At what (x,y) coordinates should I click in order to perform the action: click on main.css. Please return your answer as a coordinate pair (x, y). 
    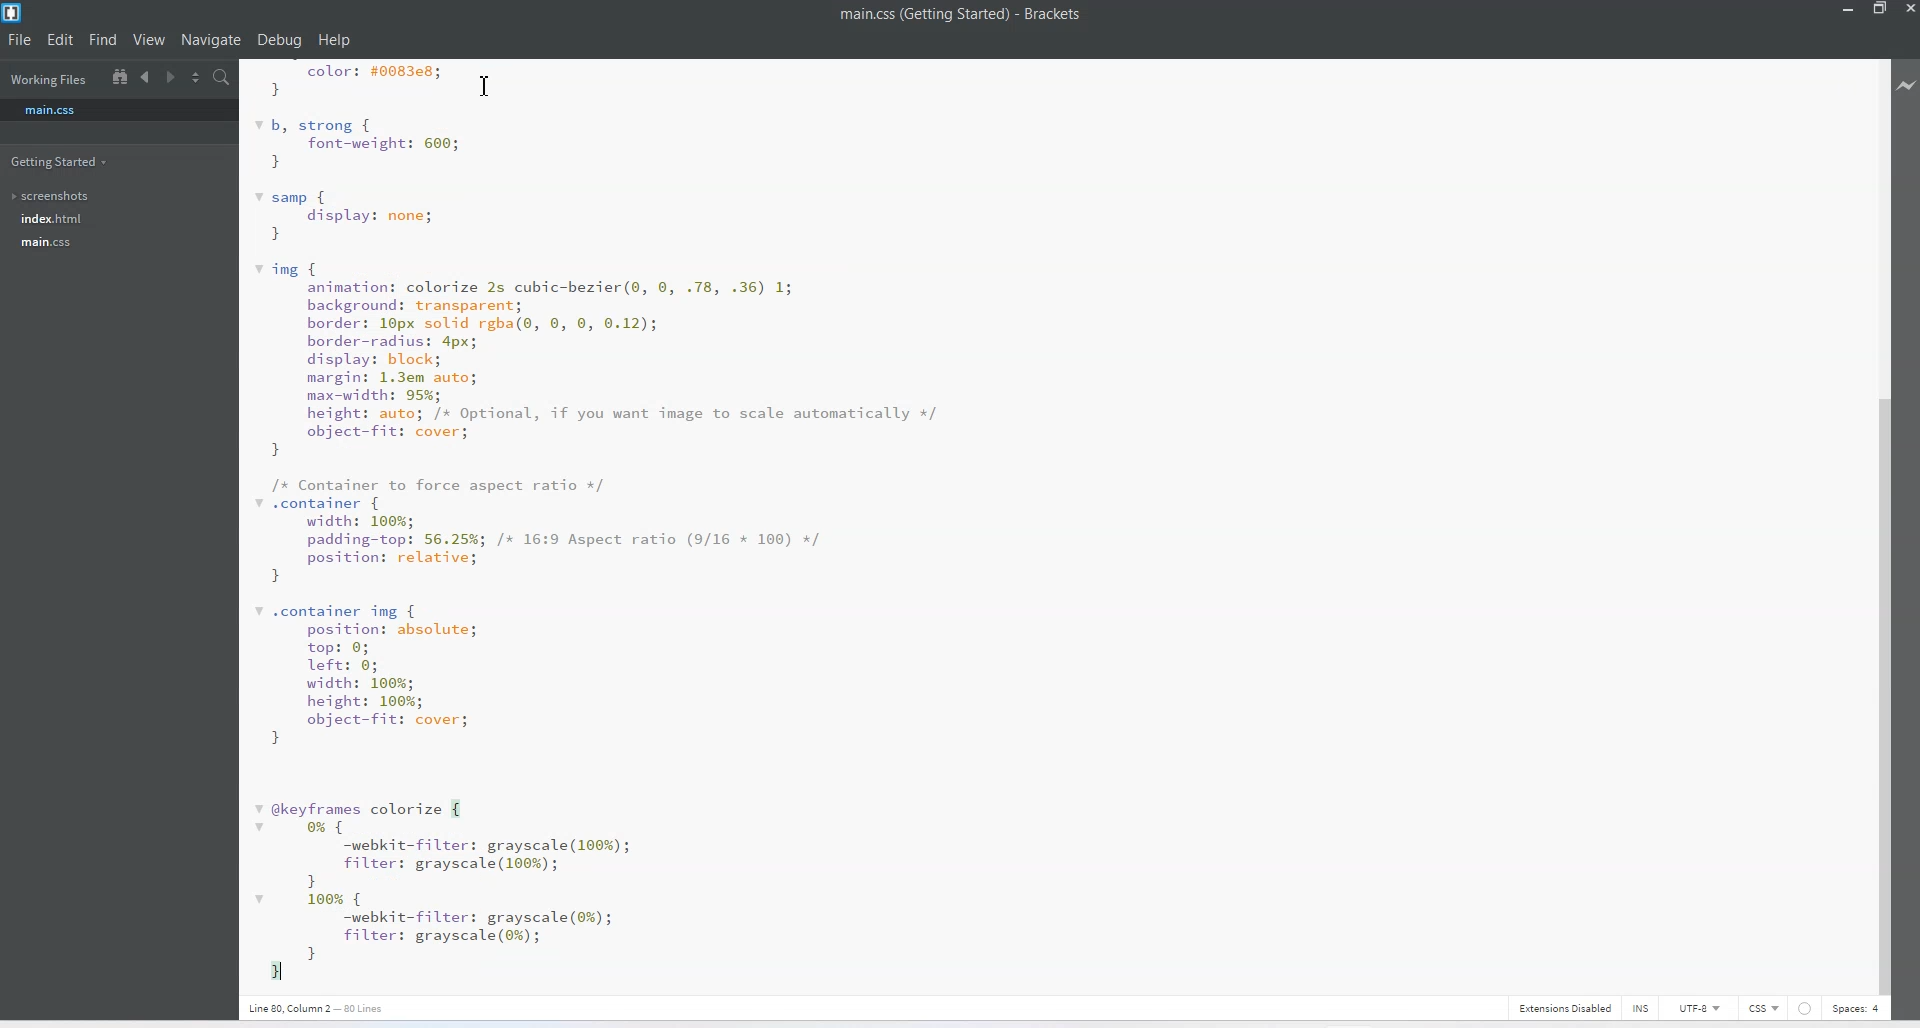
    Looking at the image, I should click on (119, 110).